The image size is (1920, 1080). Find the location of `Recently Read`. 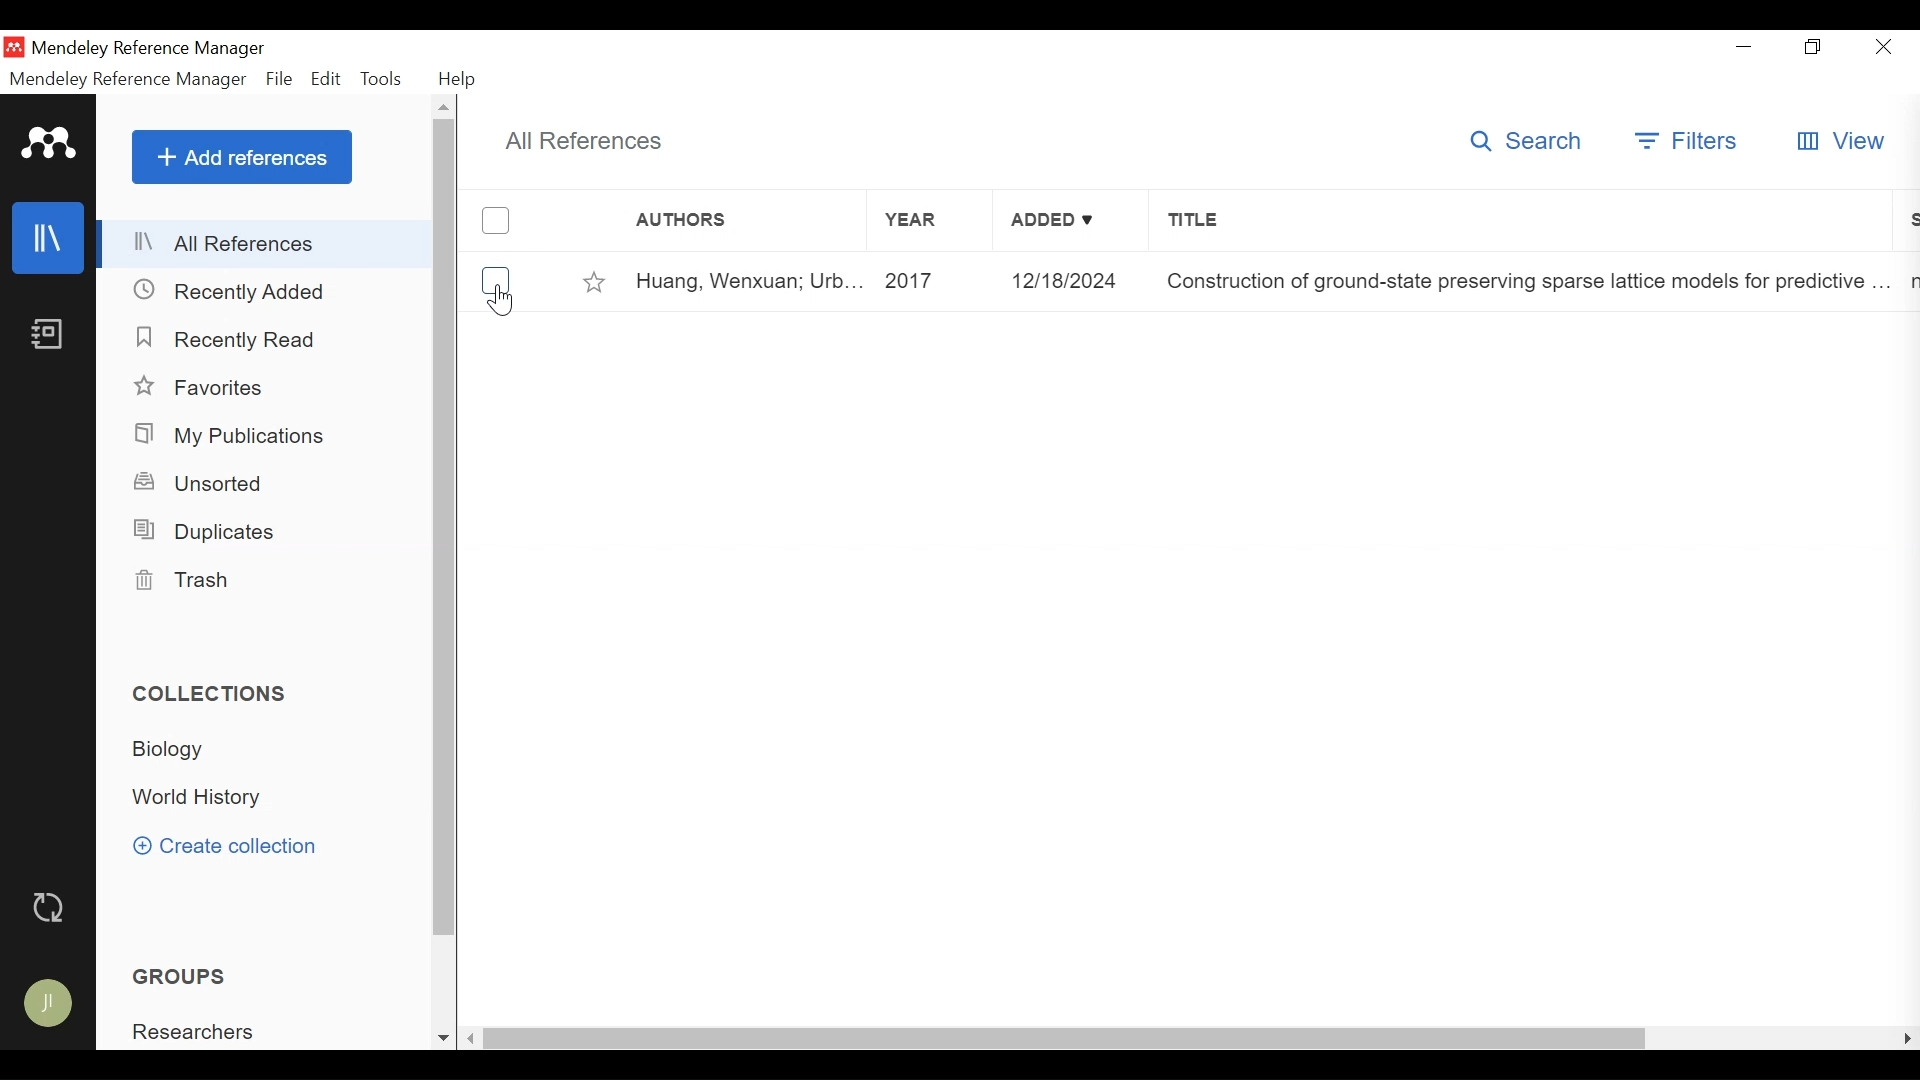

Recently Read is located at coordinates (226, 339).